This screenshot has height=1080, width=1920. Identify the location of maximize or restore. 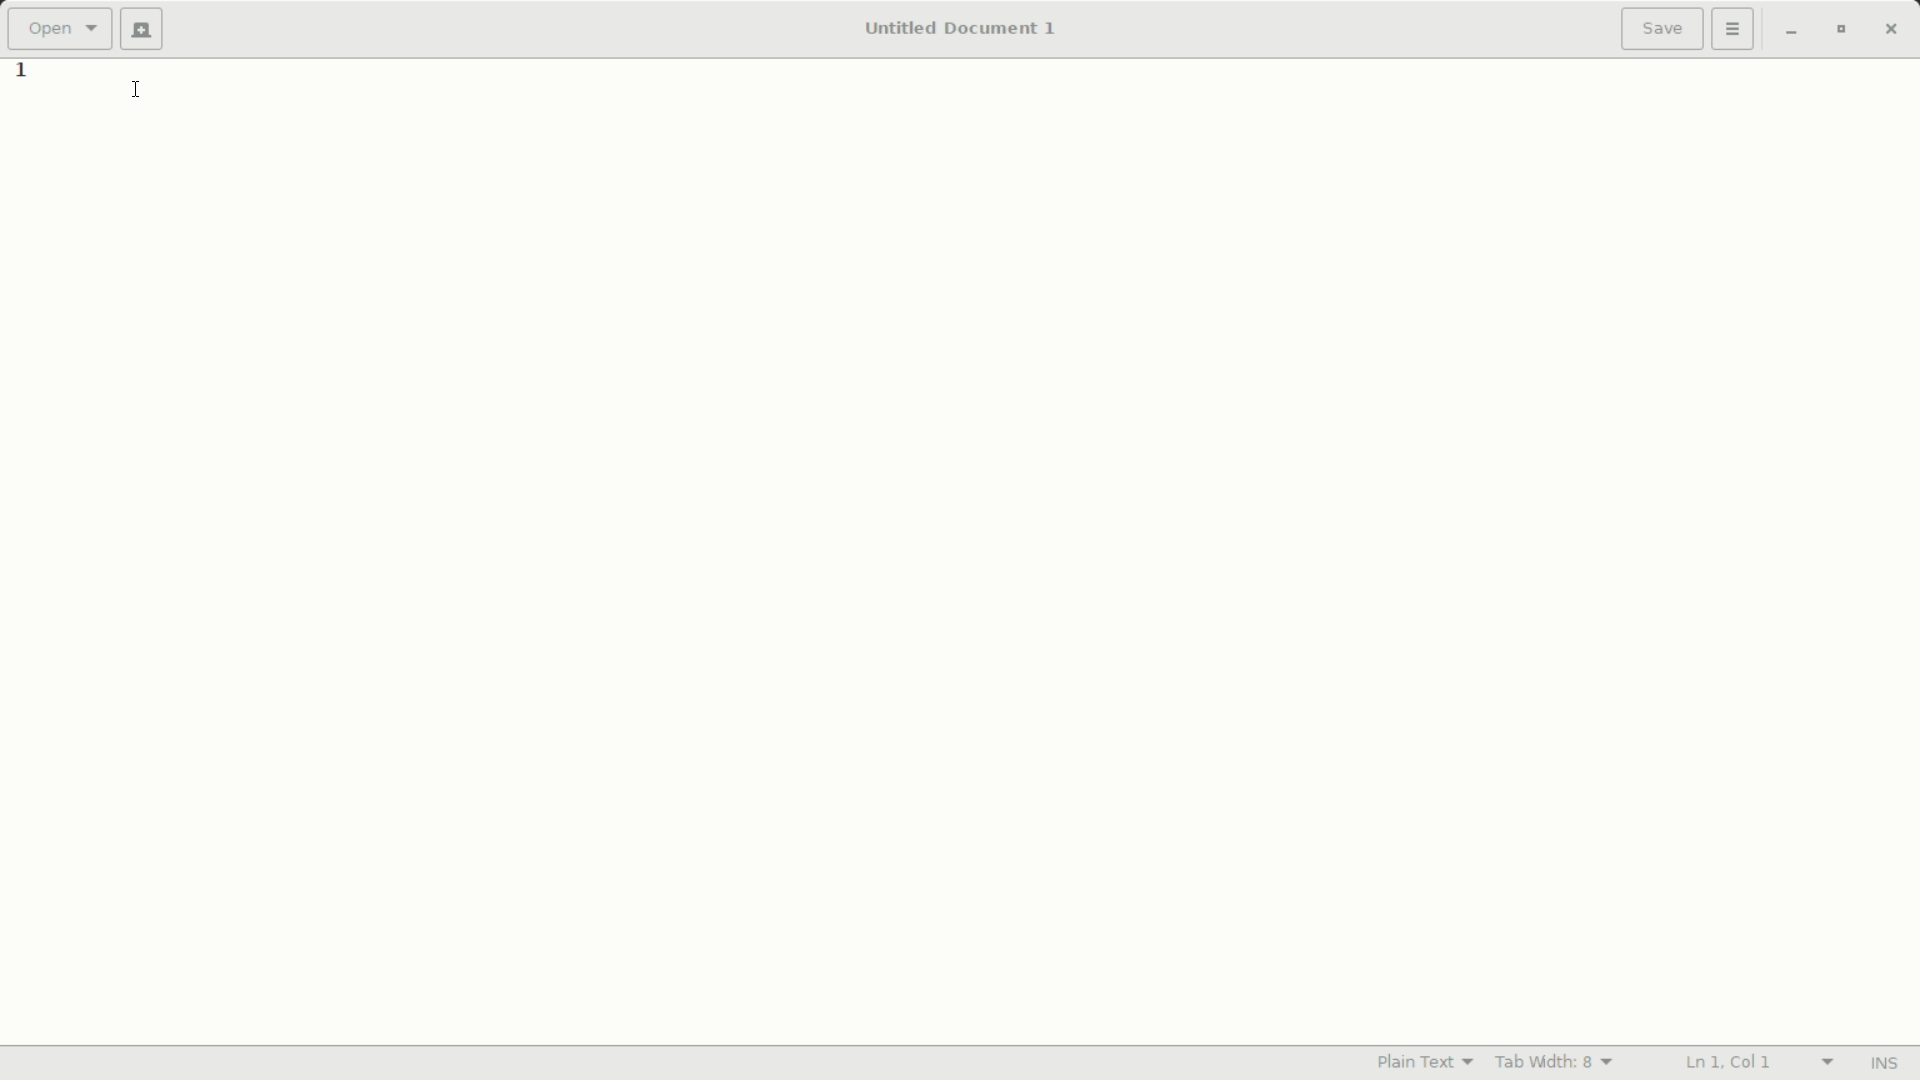
(1847, 32).